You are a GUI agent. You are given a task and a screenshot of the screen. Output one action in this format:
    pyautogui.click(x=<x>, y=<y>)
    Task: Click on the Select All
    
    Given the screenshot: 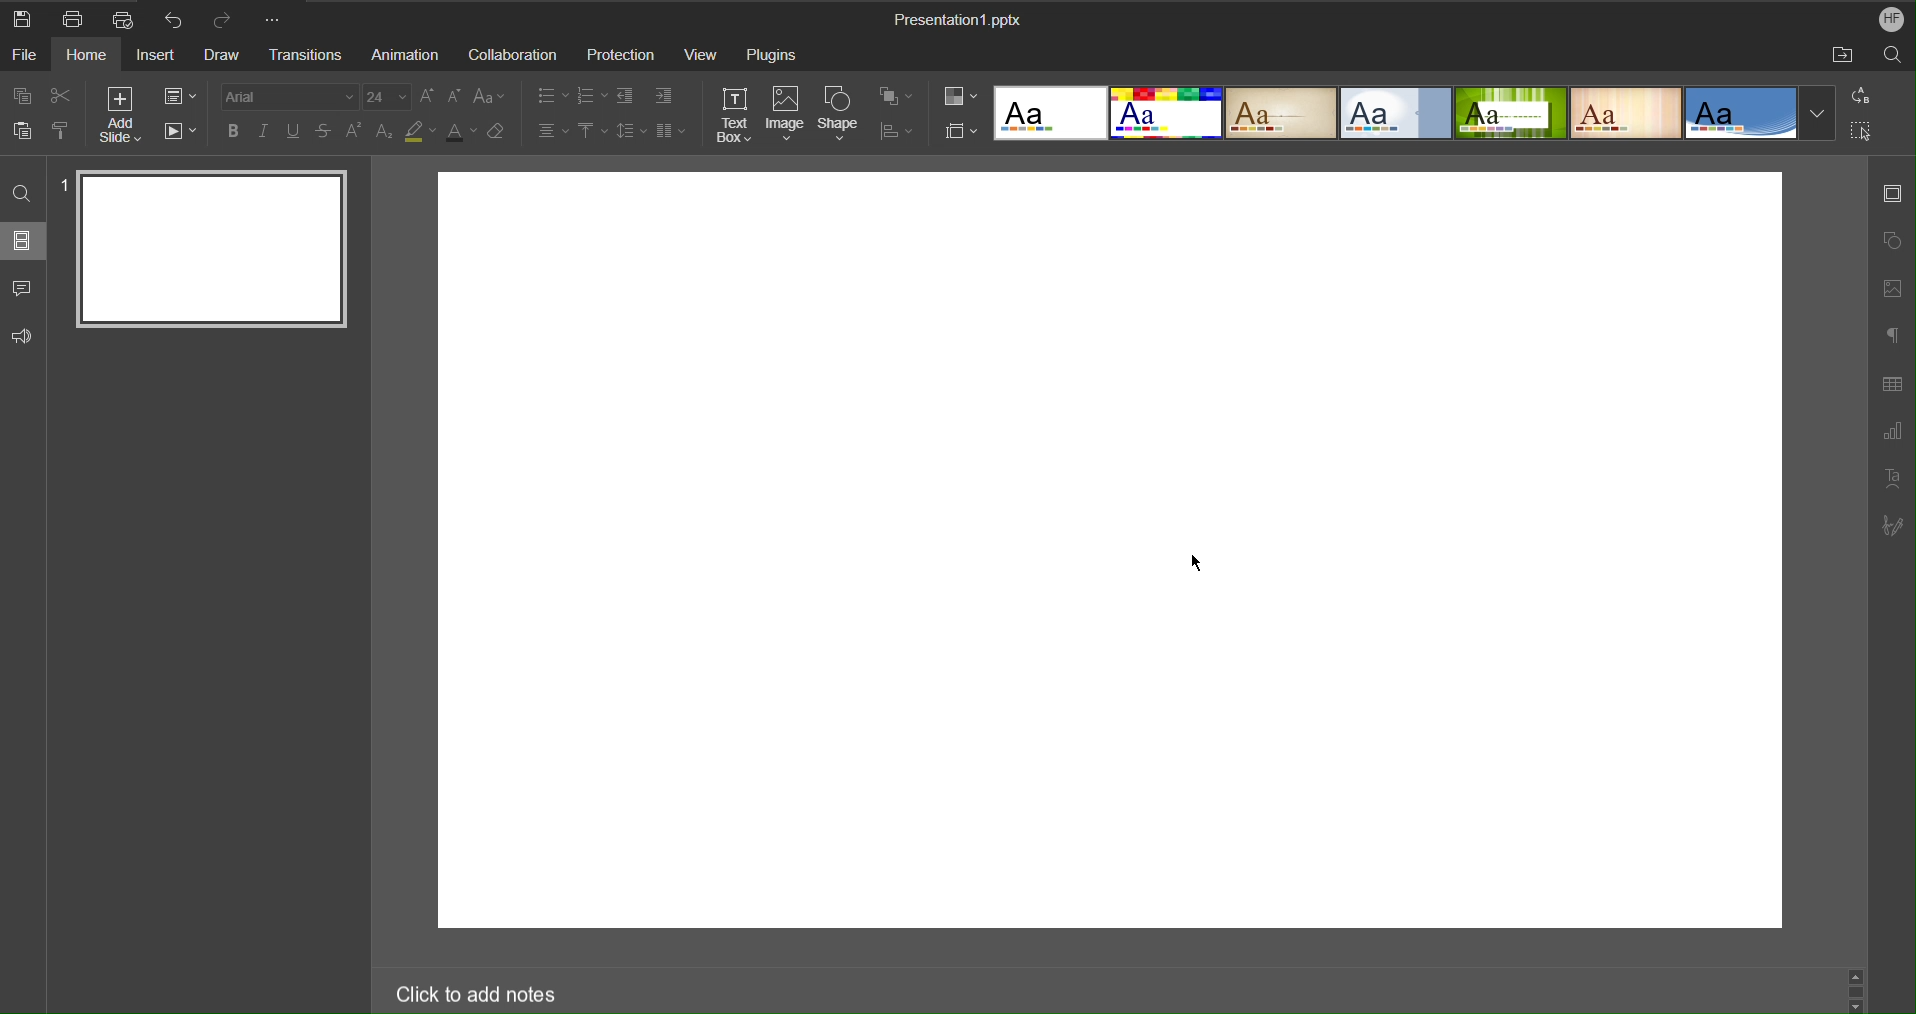 What is the action you would take?
    pyautogui.click(x=1858, y=130)
    